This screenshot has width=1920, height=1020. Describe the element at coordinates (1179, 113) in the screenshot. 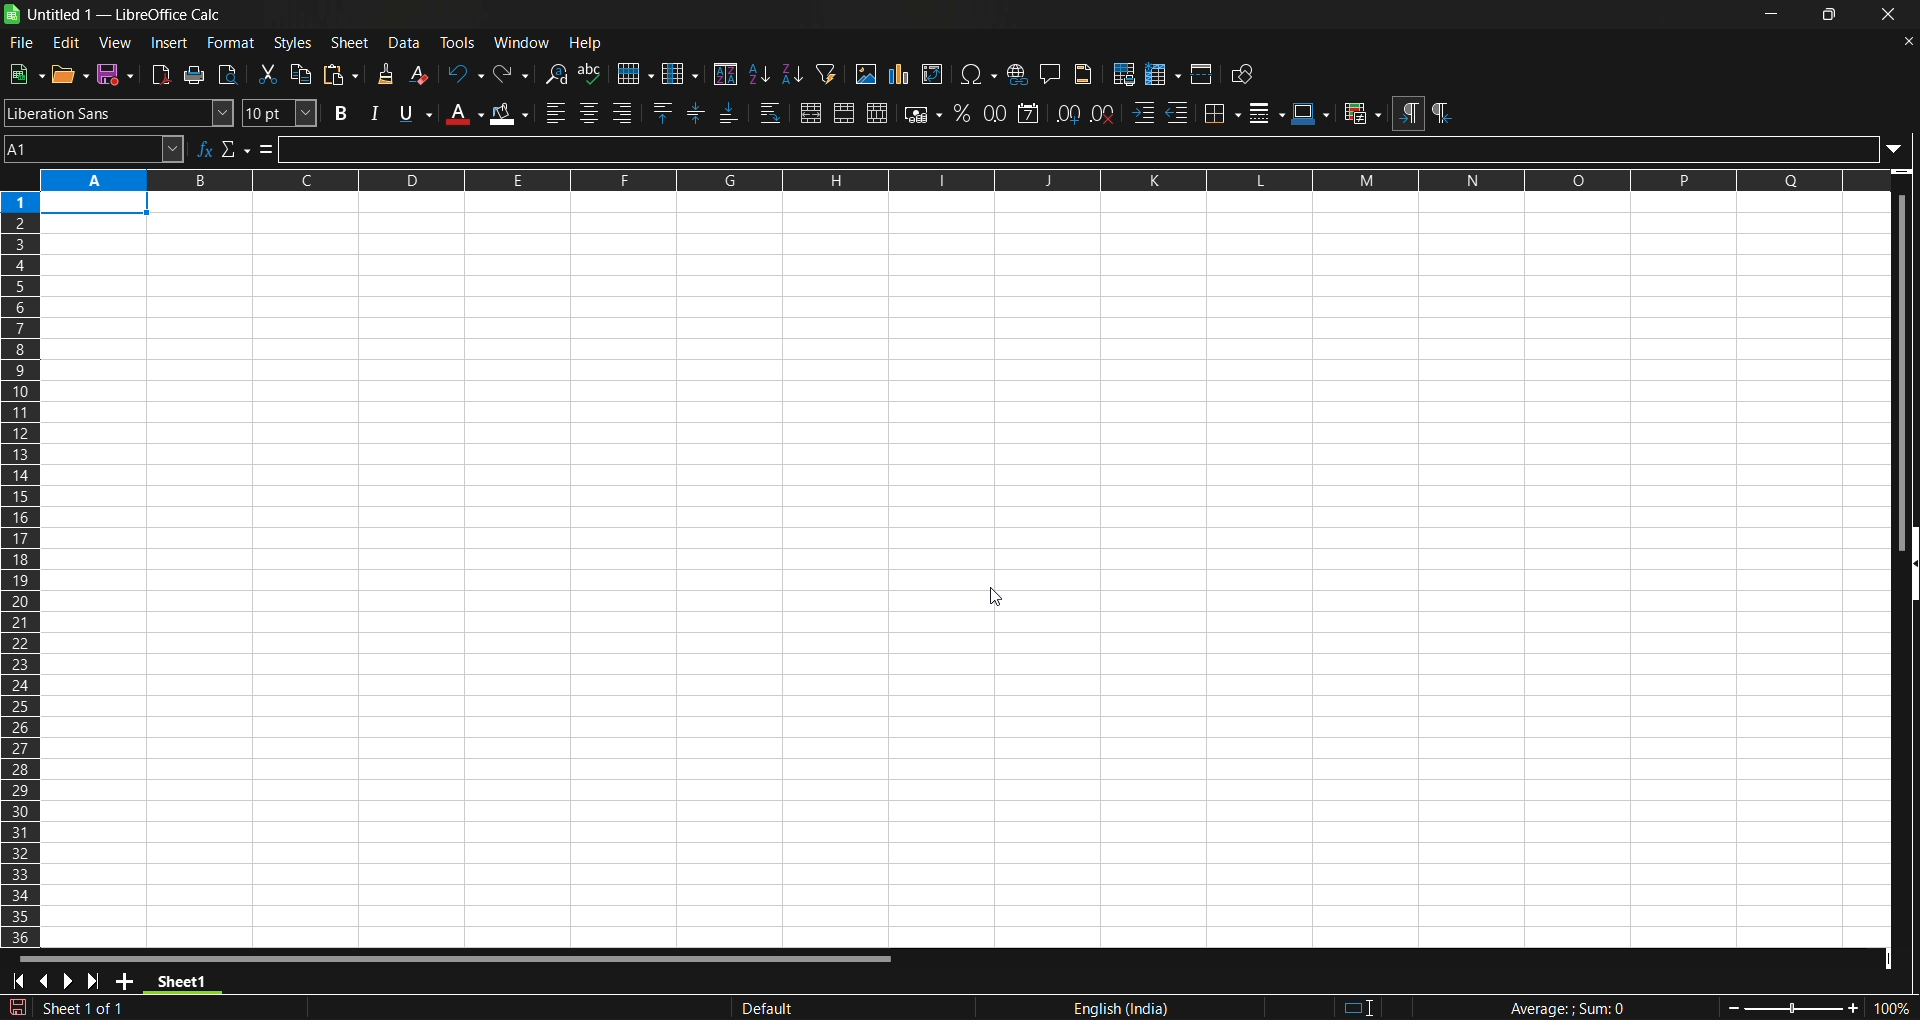

I see `decrease indent` at that location.